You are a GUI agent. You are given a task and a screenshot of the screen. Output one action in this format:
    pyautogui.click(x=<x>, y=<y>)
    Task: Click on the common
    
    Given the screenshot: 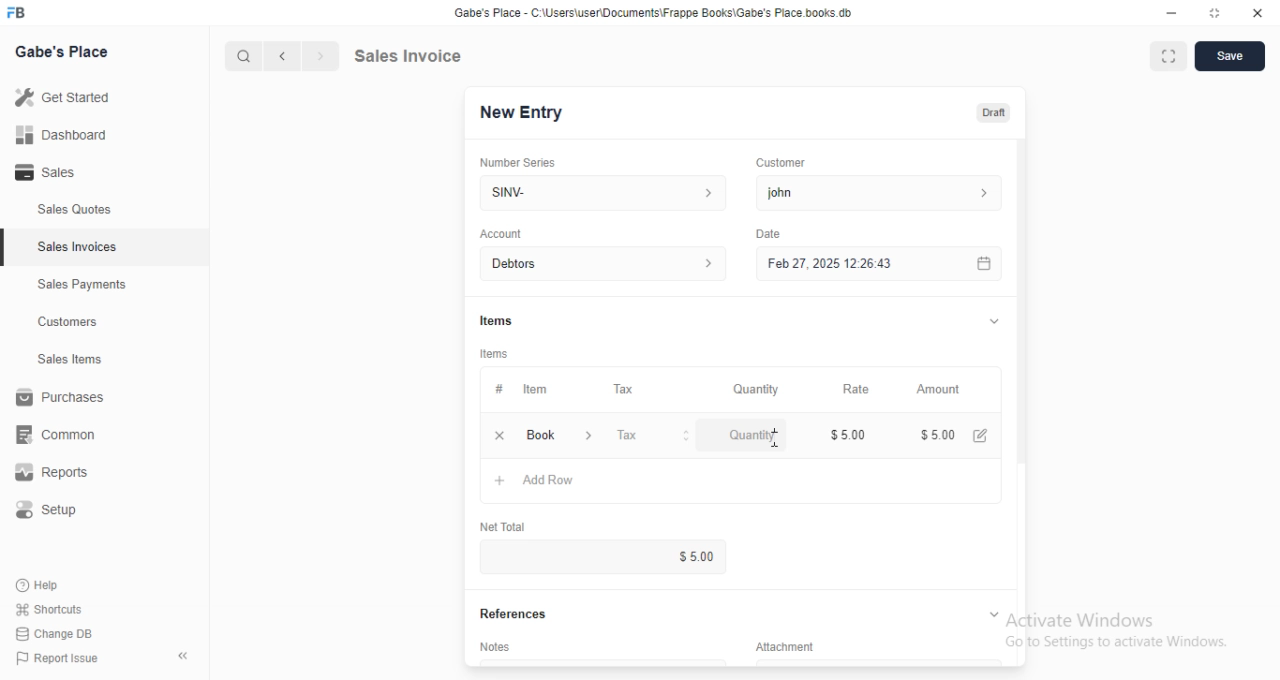 What is the action you would take?
    pyautogui.click(x=57, y=436)
    